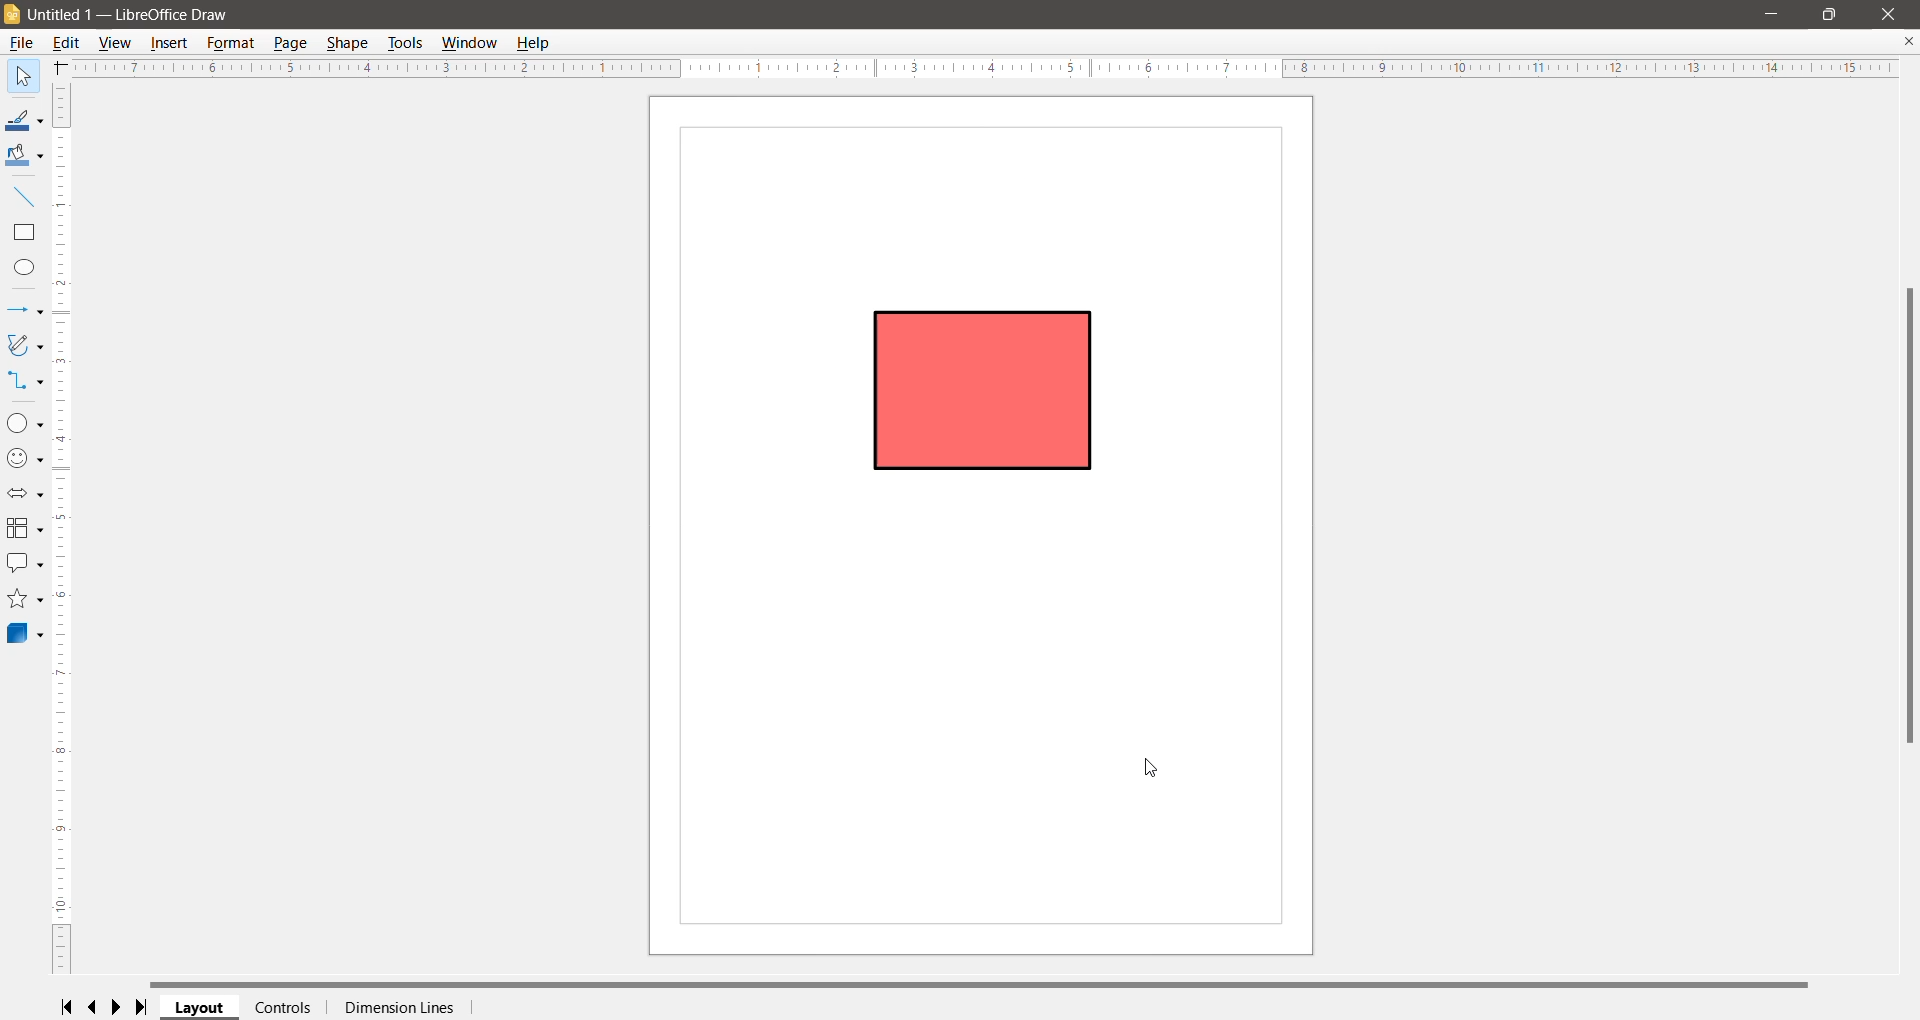 The image size is (1920, 1020). I want to click on Tools, so click(405, 43).